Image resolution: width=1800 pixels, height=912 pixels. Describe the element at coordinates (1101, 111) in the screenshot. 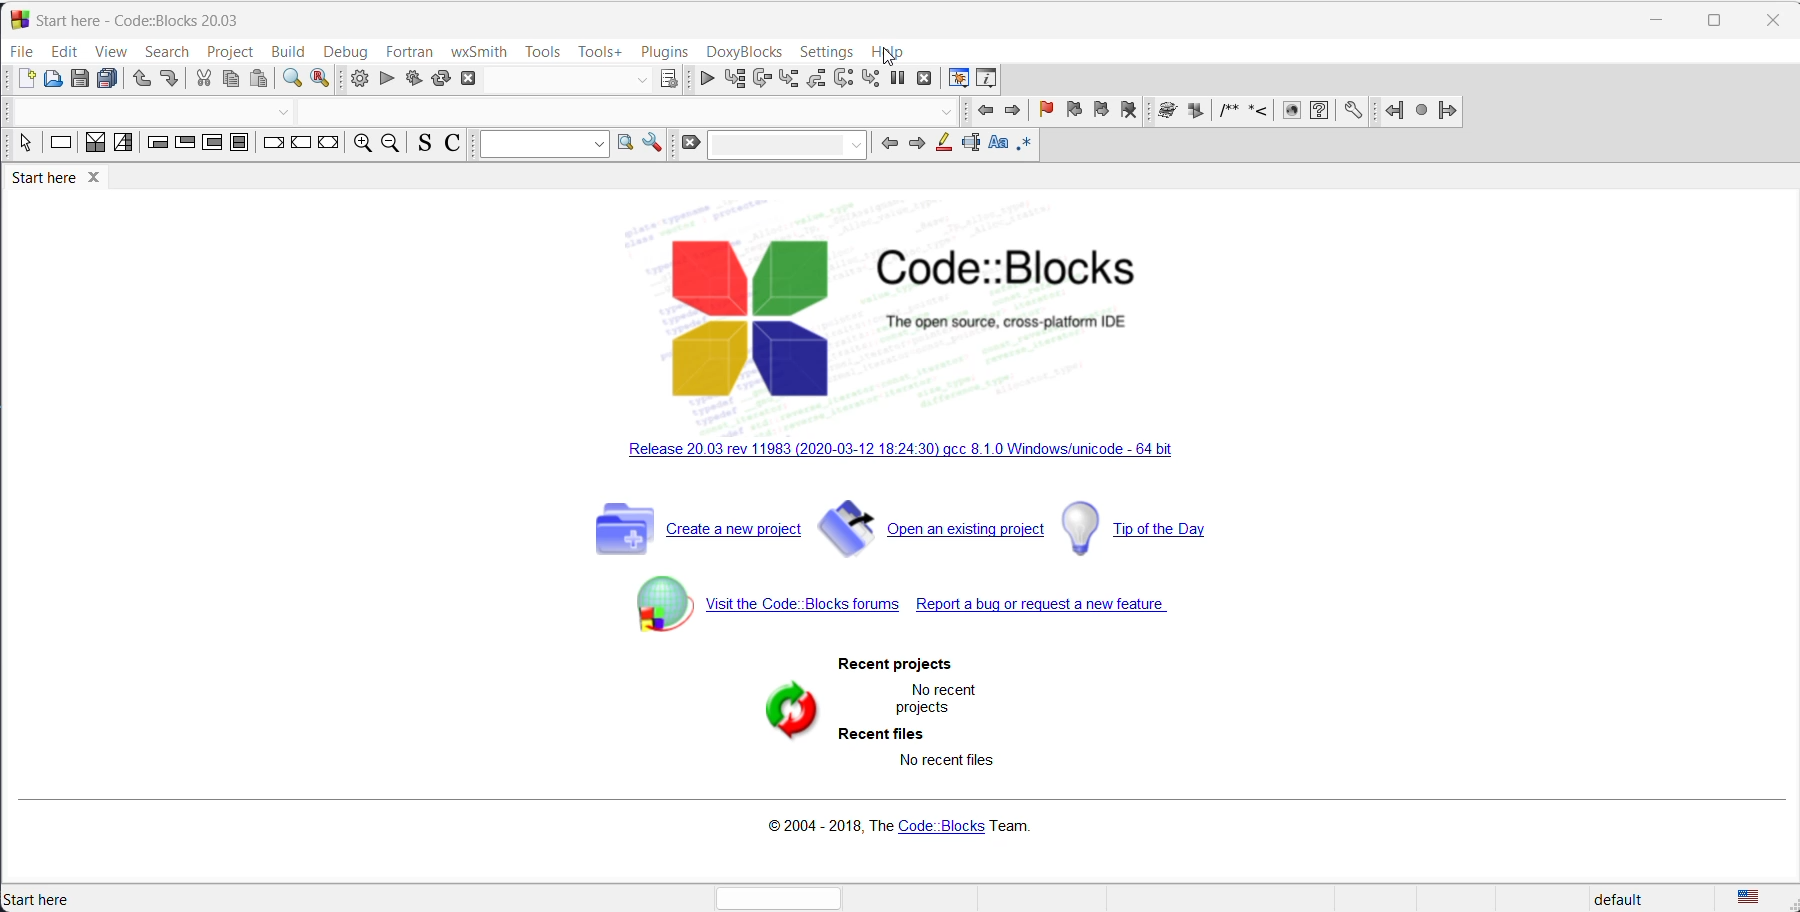

I see `next bookmark` at that location.